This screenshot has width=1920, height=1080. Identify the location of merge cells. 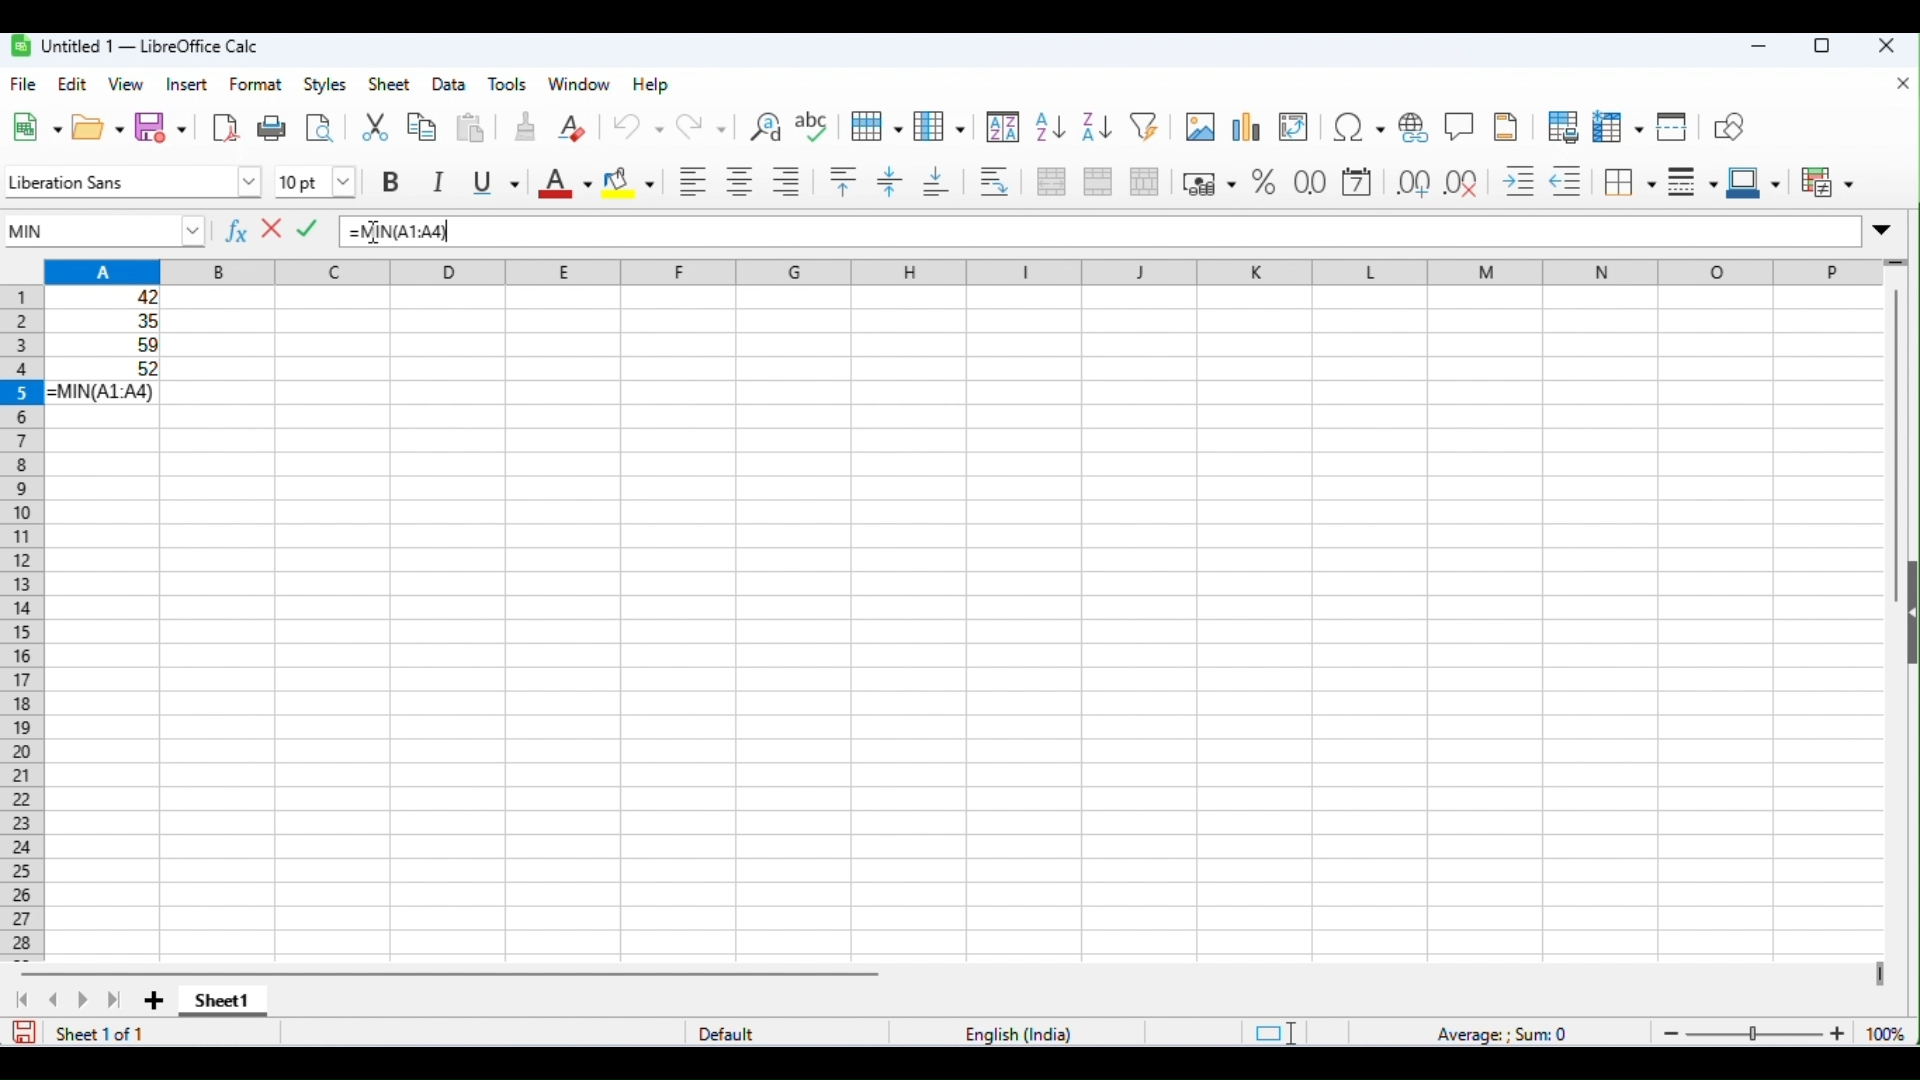
(1097, 181).